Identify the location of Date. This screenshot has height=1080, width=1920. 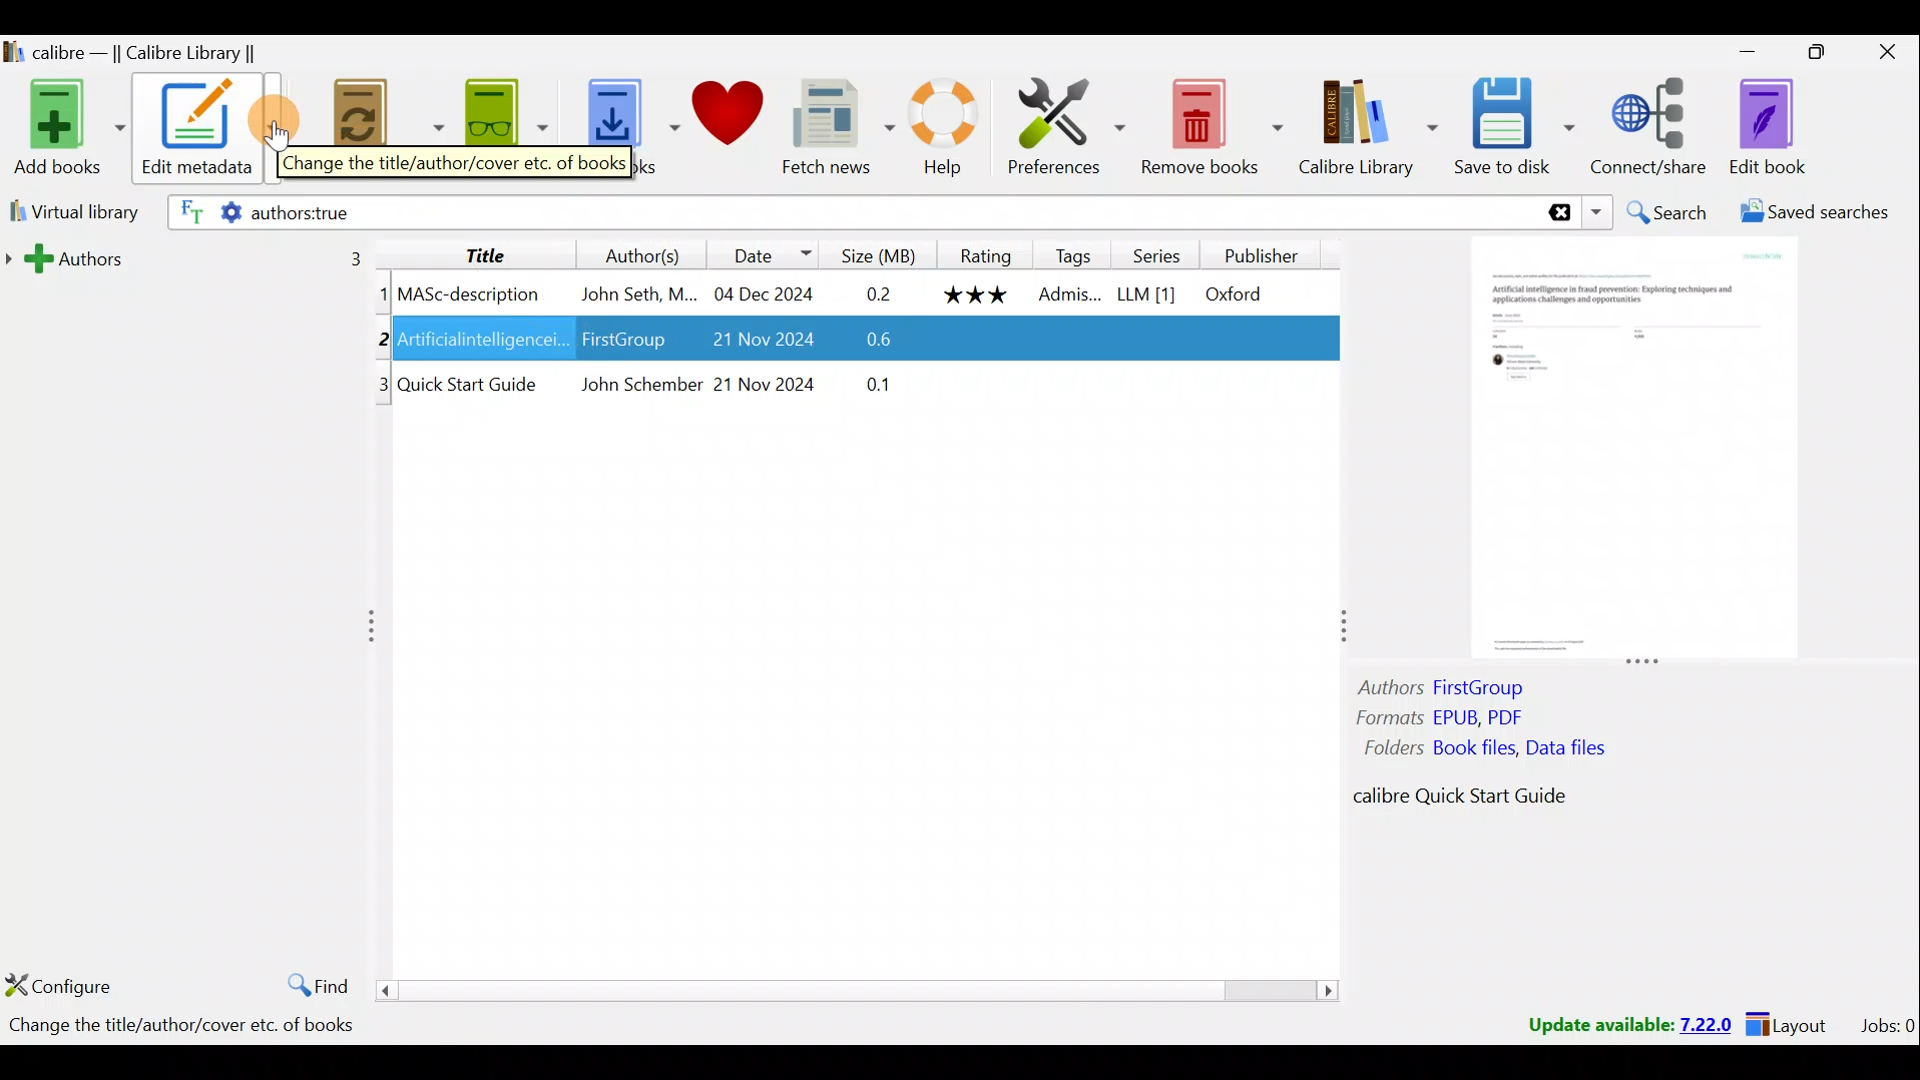
(759, 254).